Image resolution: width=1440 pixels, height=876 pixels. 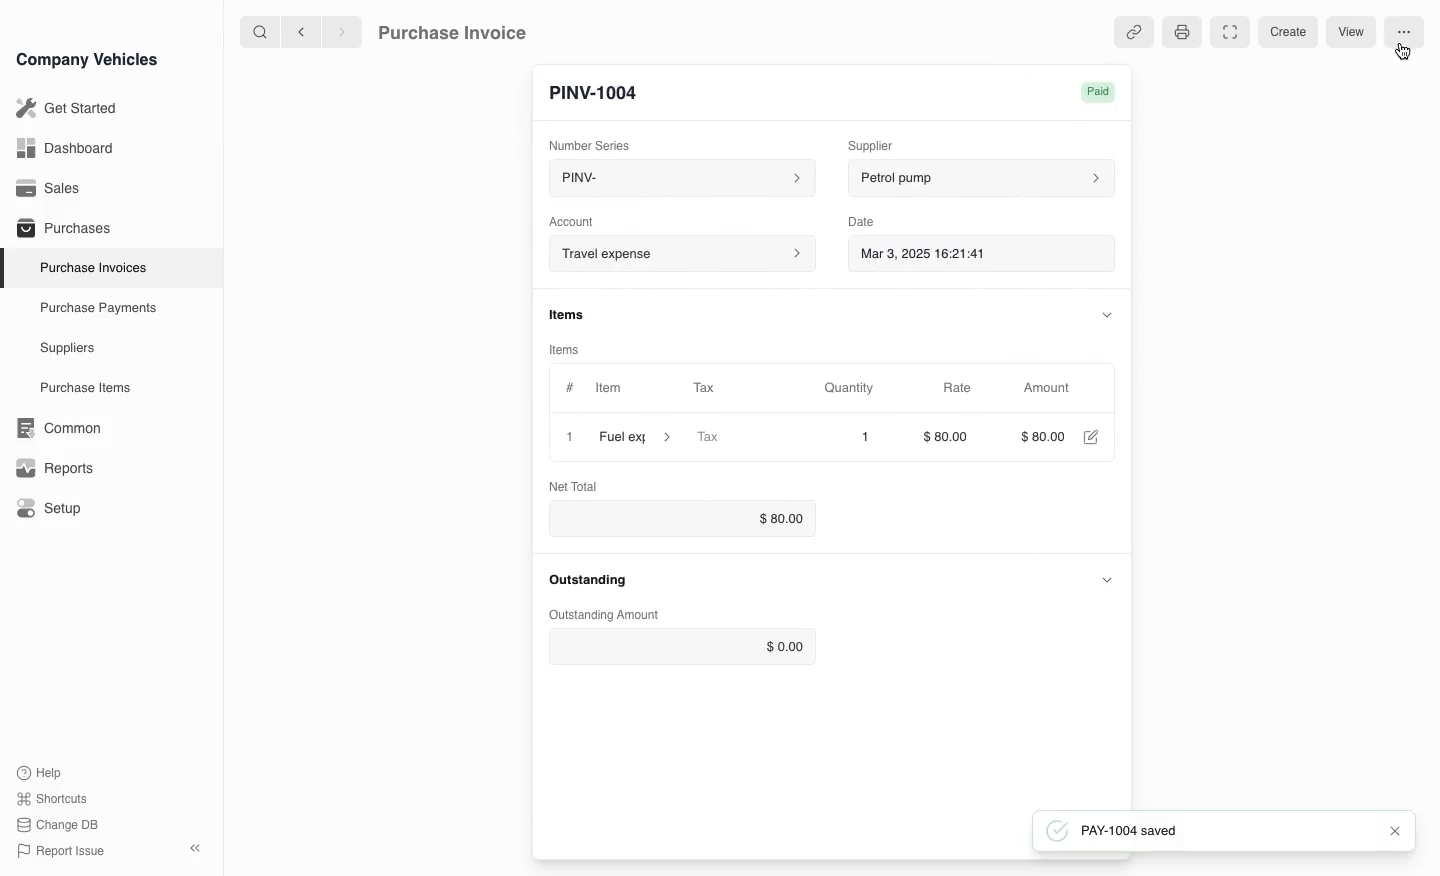 I want to click on Quantity, so click(x=860, y=385).